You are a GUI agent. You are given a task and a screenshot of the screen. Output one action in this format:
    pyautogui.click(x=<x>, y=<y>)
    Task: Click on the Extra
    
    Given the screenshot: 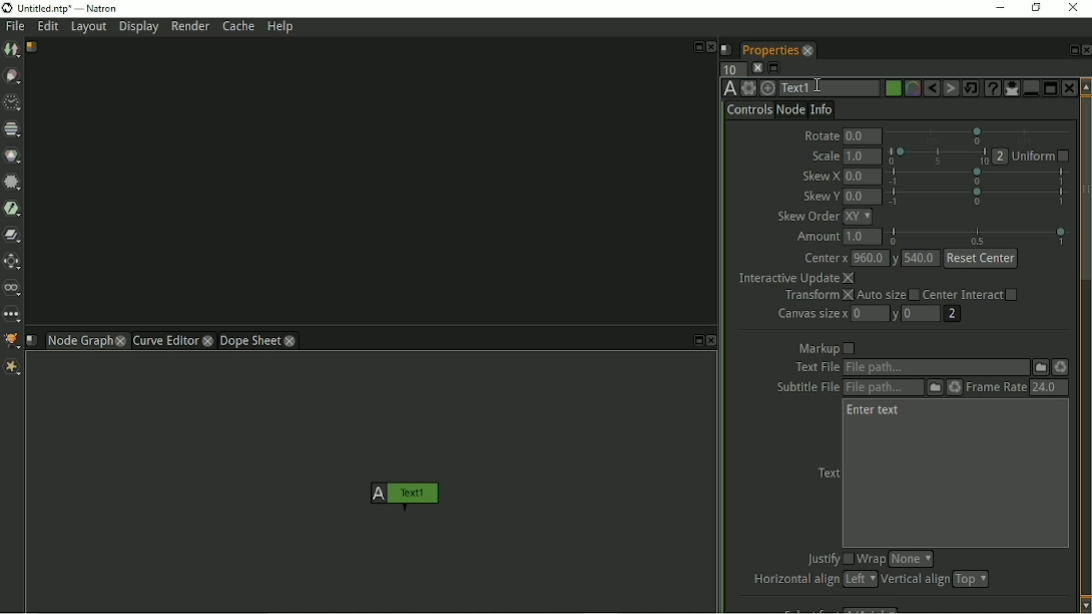 What is the action you would take?
    pyautogui.click(x=15, y=369)
    